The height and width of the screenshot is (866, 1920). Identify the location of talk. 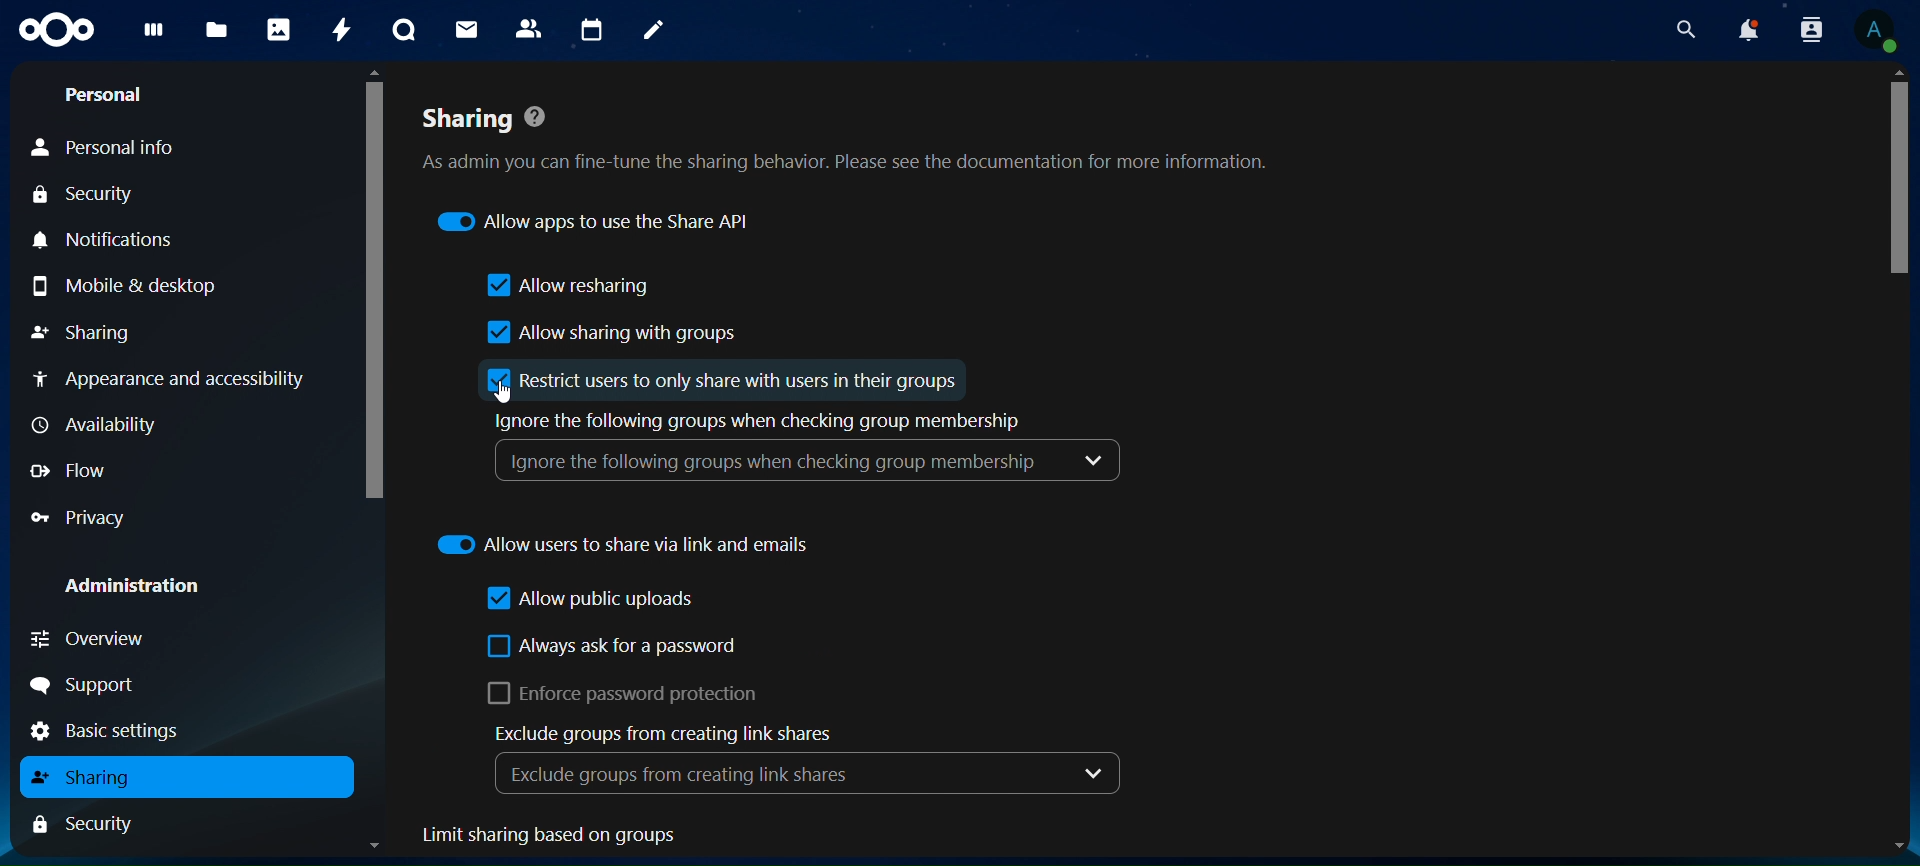
(404, 28).